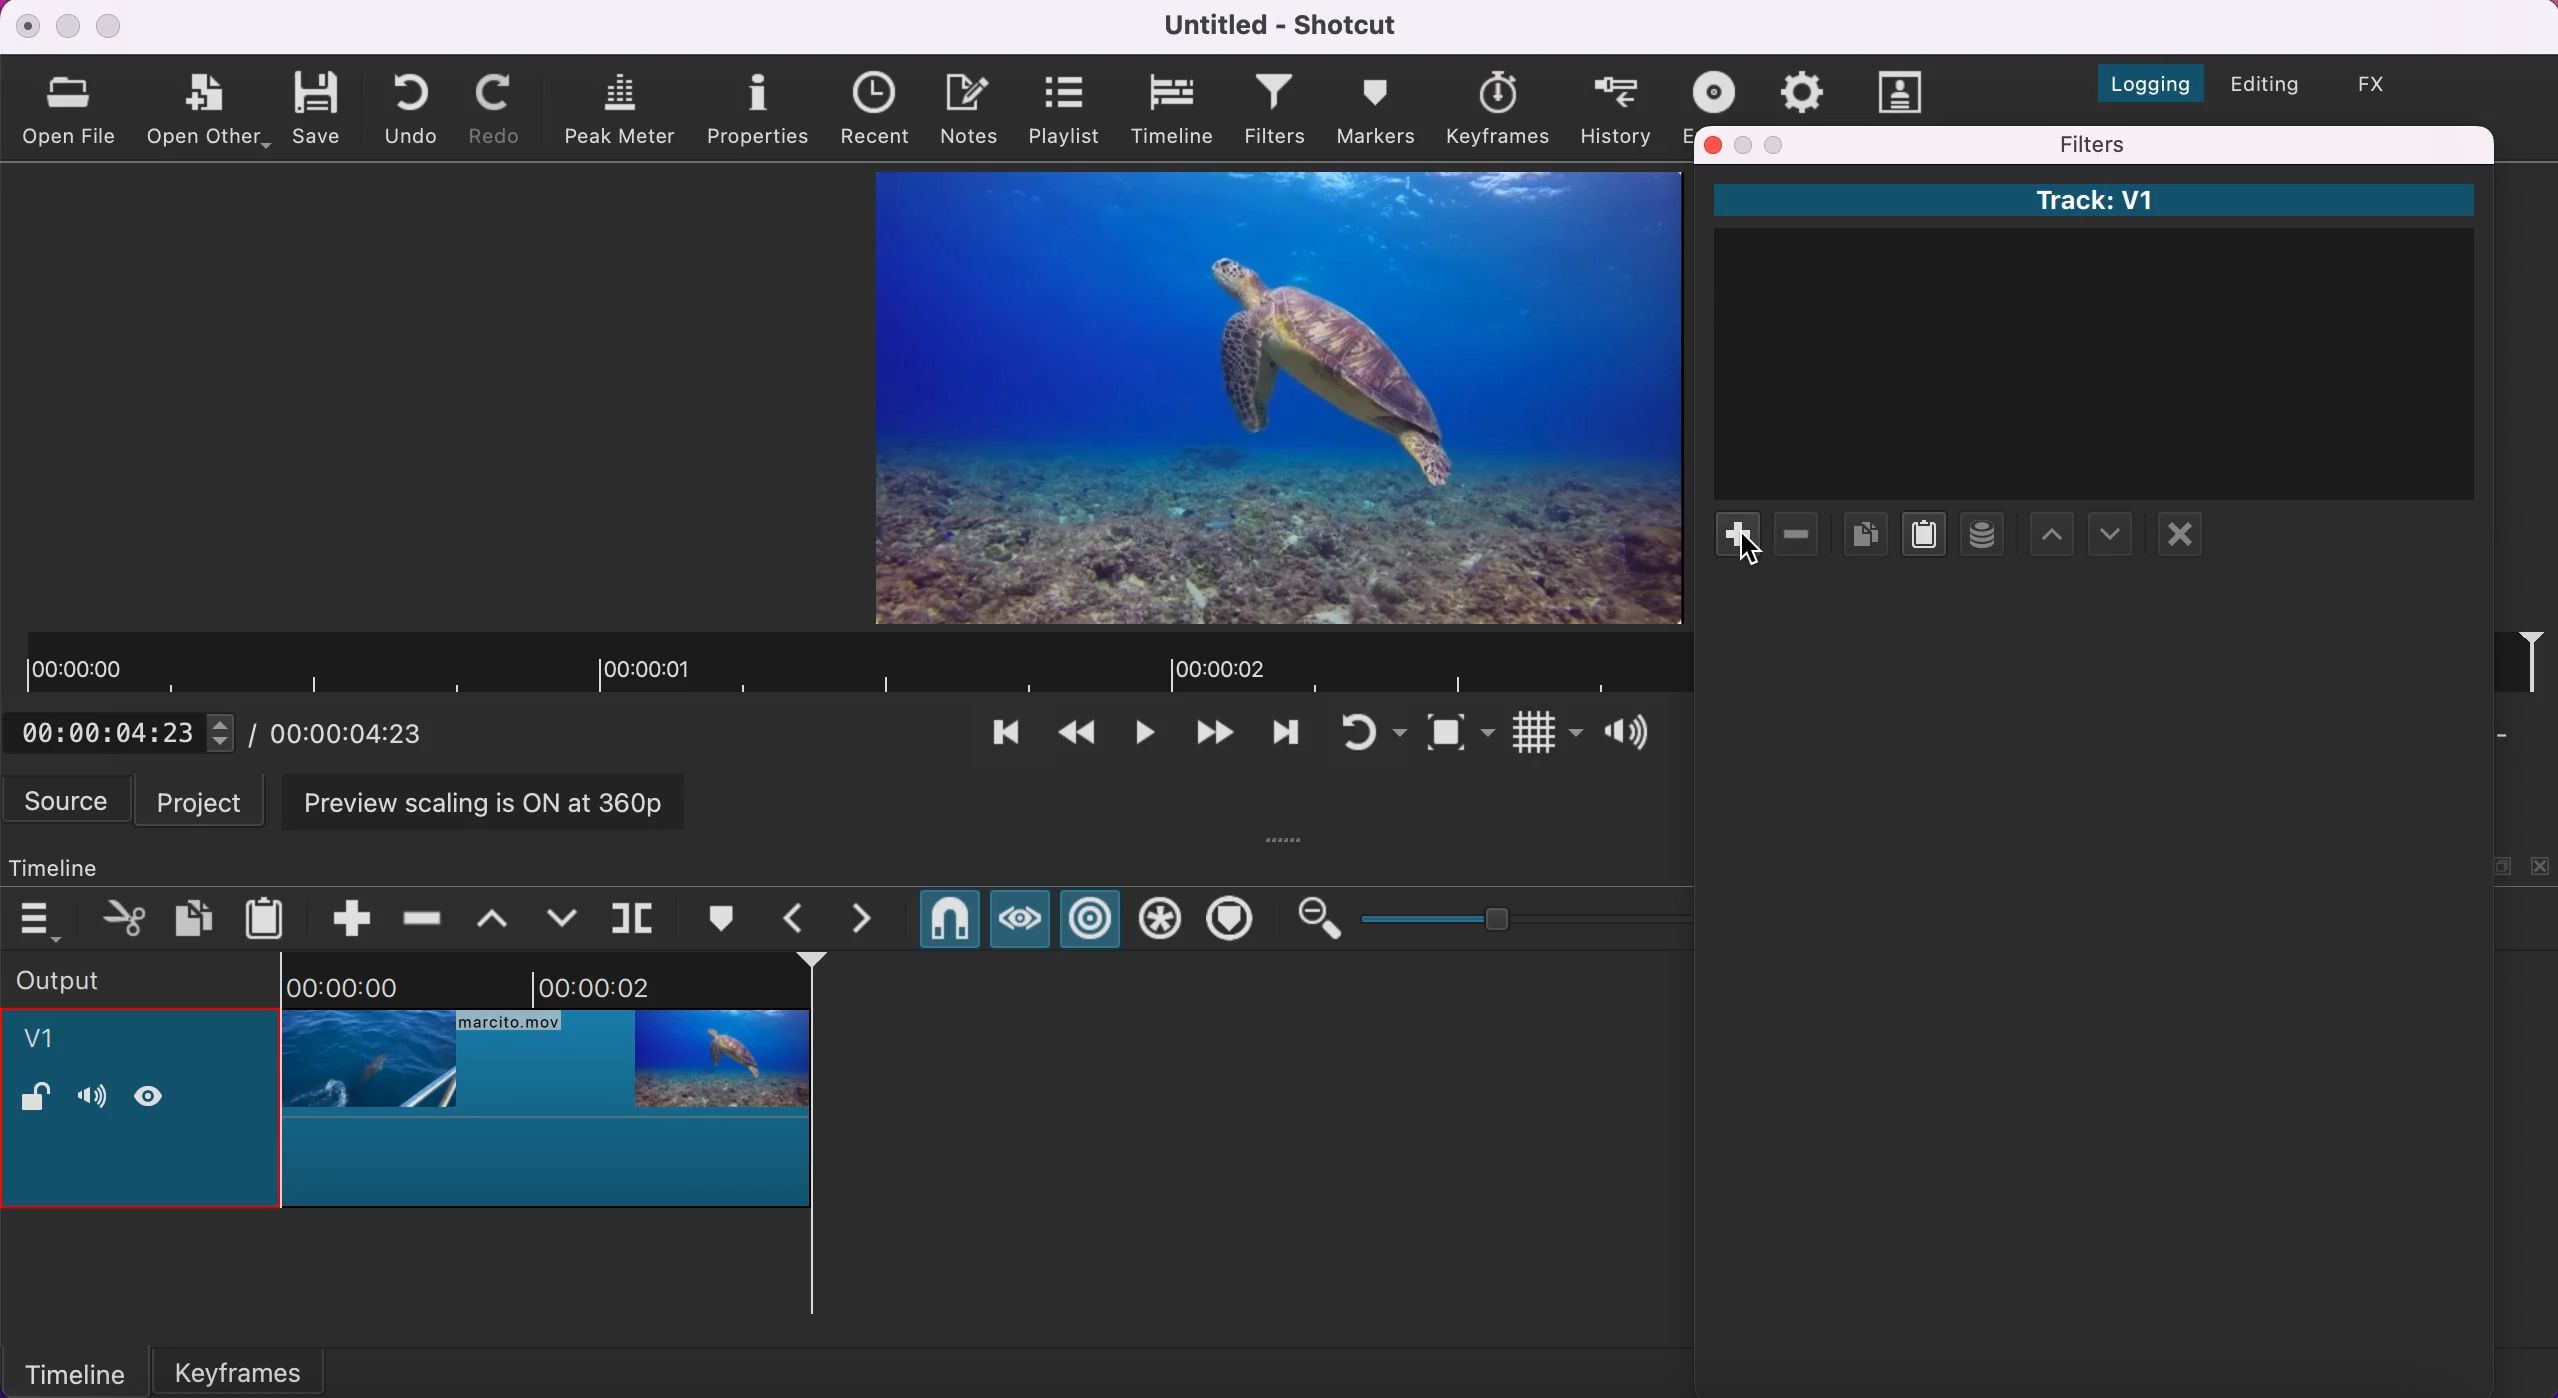 This screenshot has height=1398, width=2558. What do you see at coordinates (2262, 87) in the screenshot?
I see `switch to the editing layout` at bounding box center [2262, 87].